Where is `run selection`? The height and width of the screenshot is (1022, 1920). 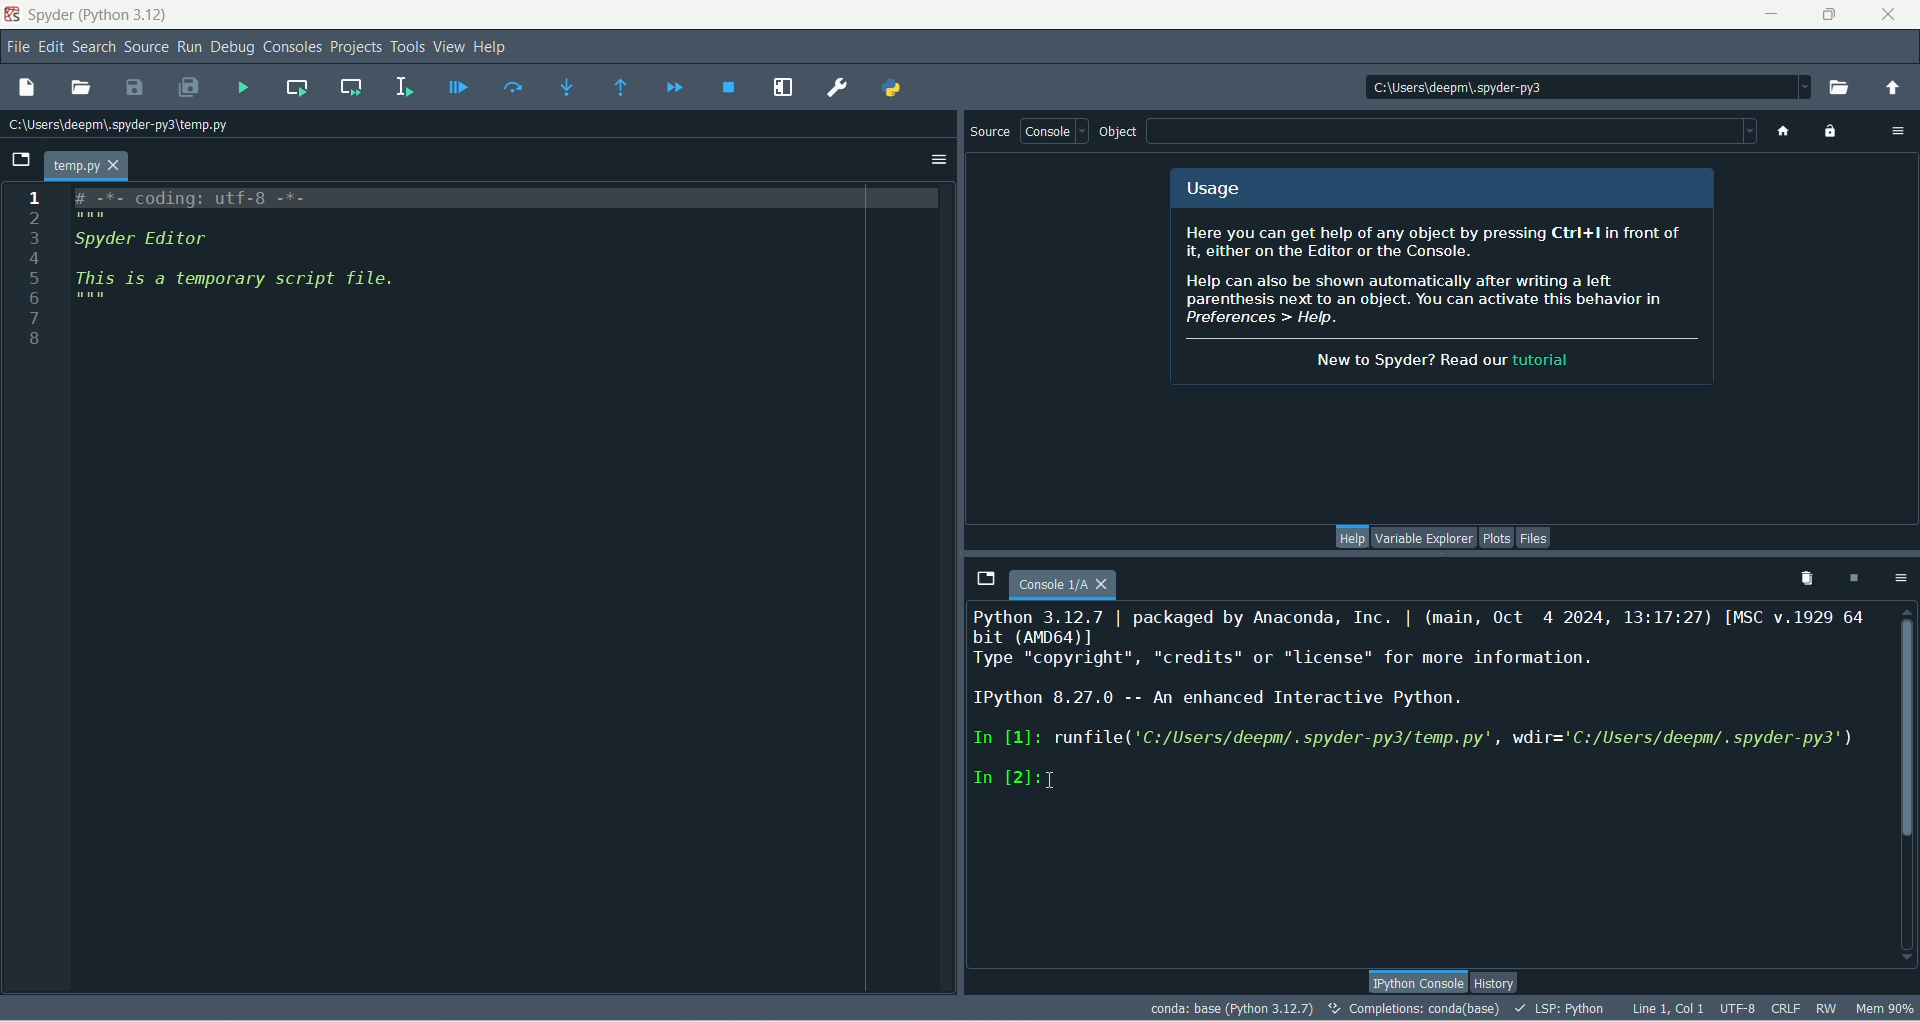
run selection is located at coordinates (404, 88).